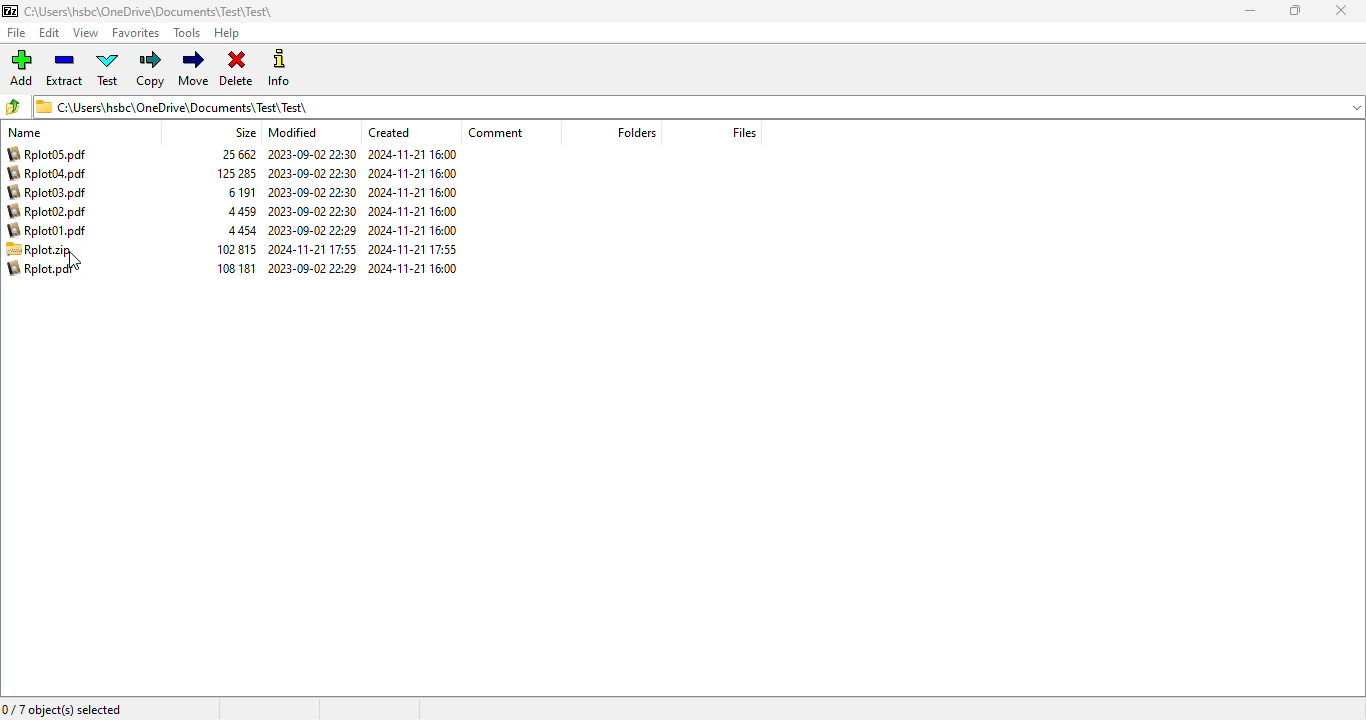  What do you see at coordinates (1294, 10) in the screenshot?
I see `maximize` at bounding box center [1294, 10].